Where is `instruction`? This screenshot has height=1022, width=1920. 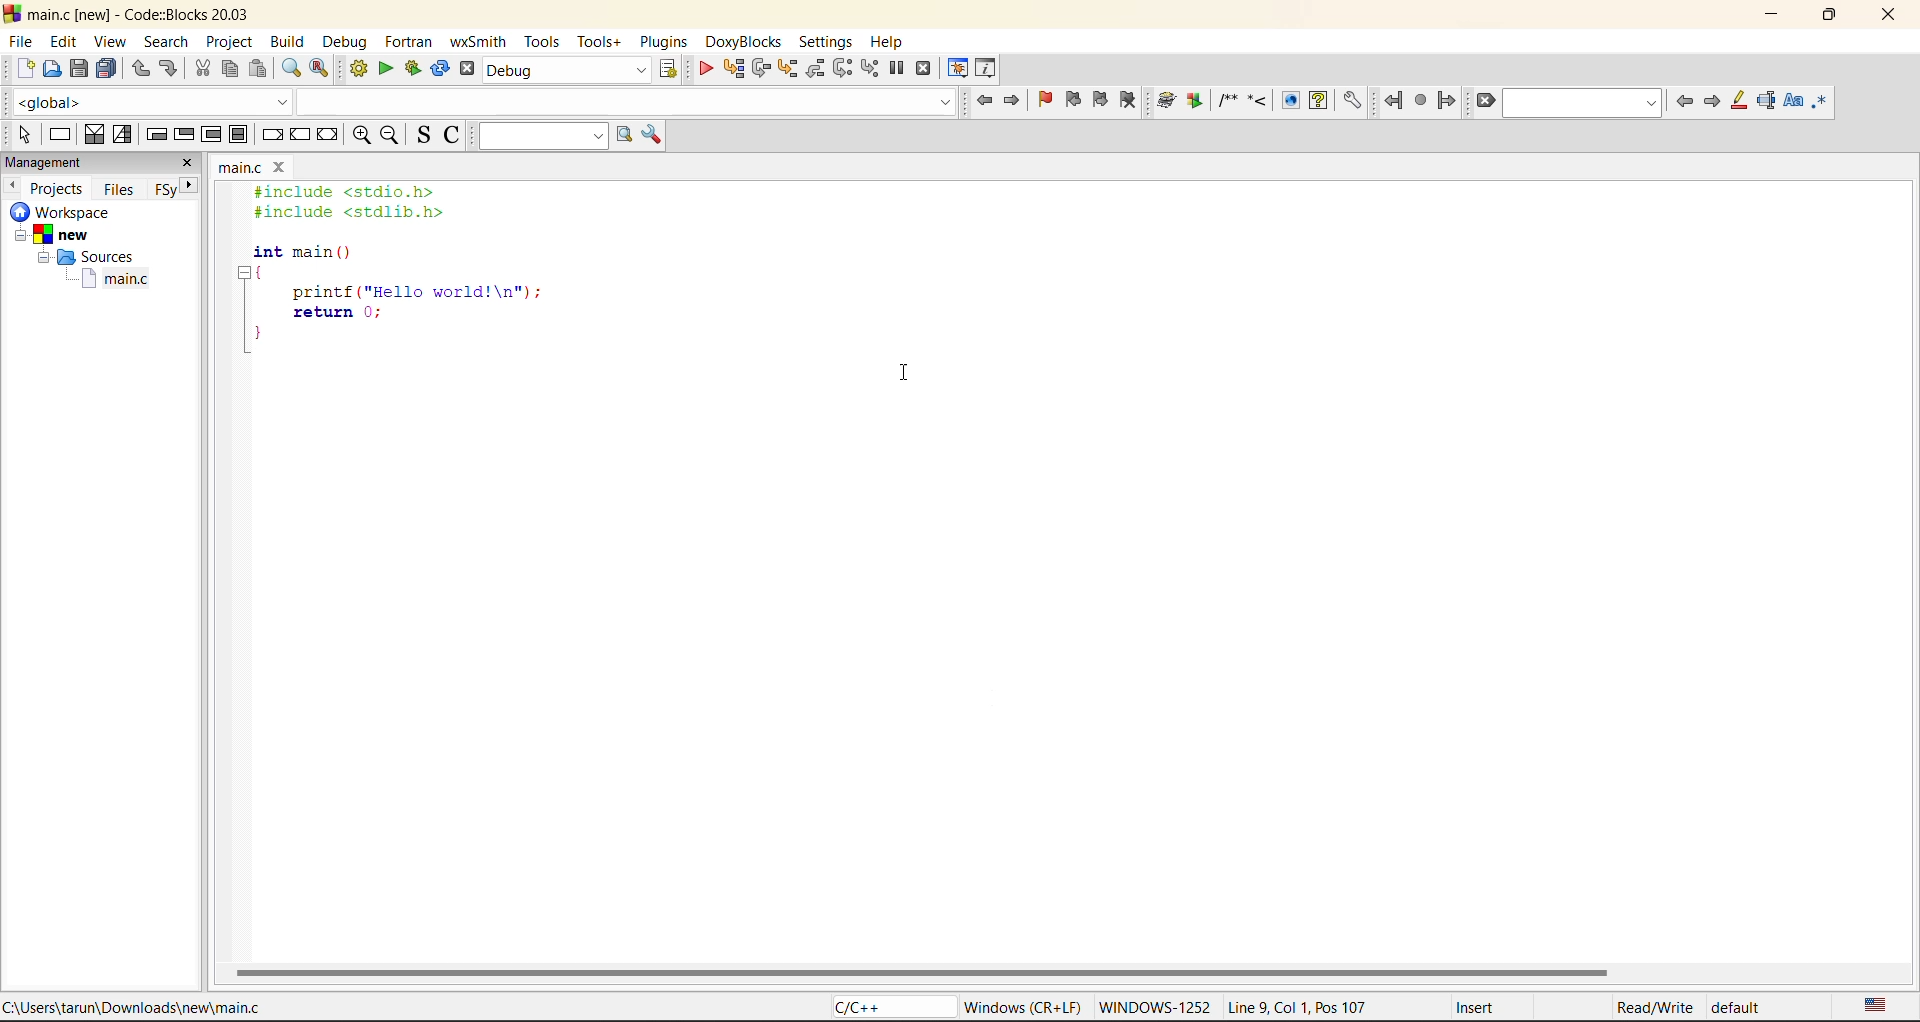 instruction is located at coordinates (63, 134).